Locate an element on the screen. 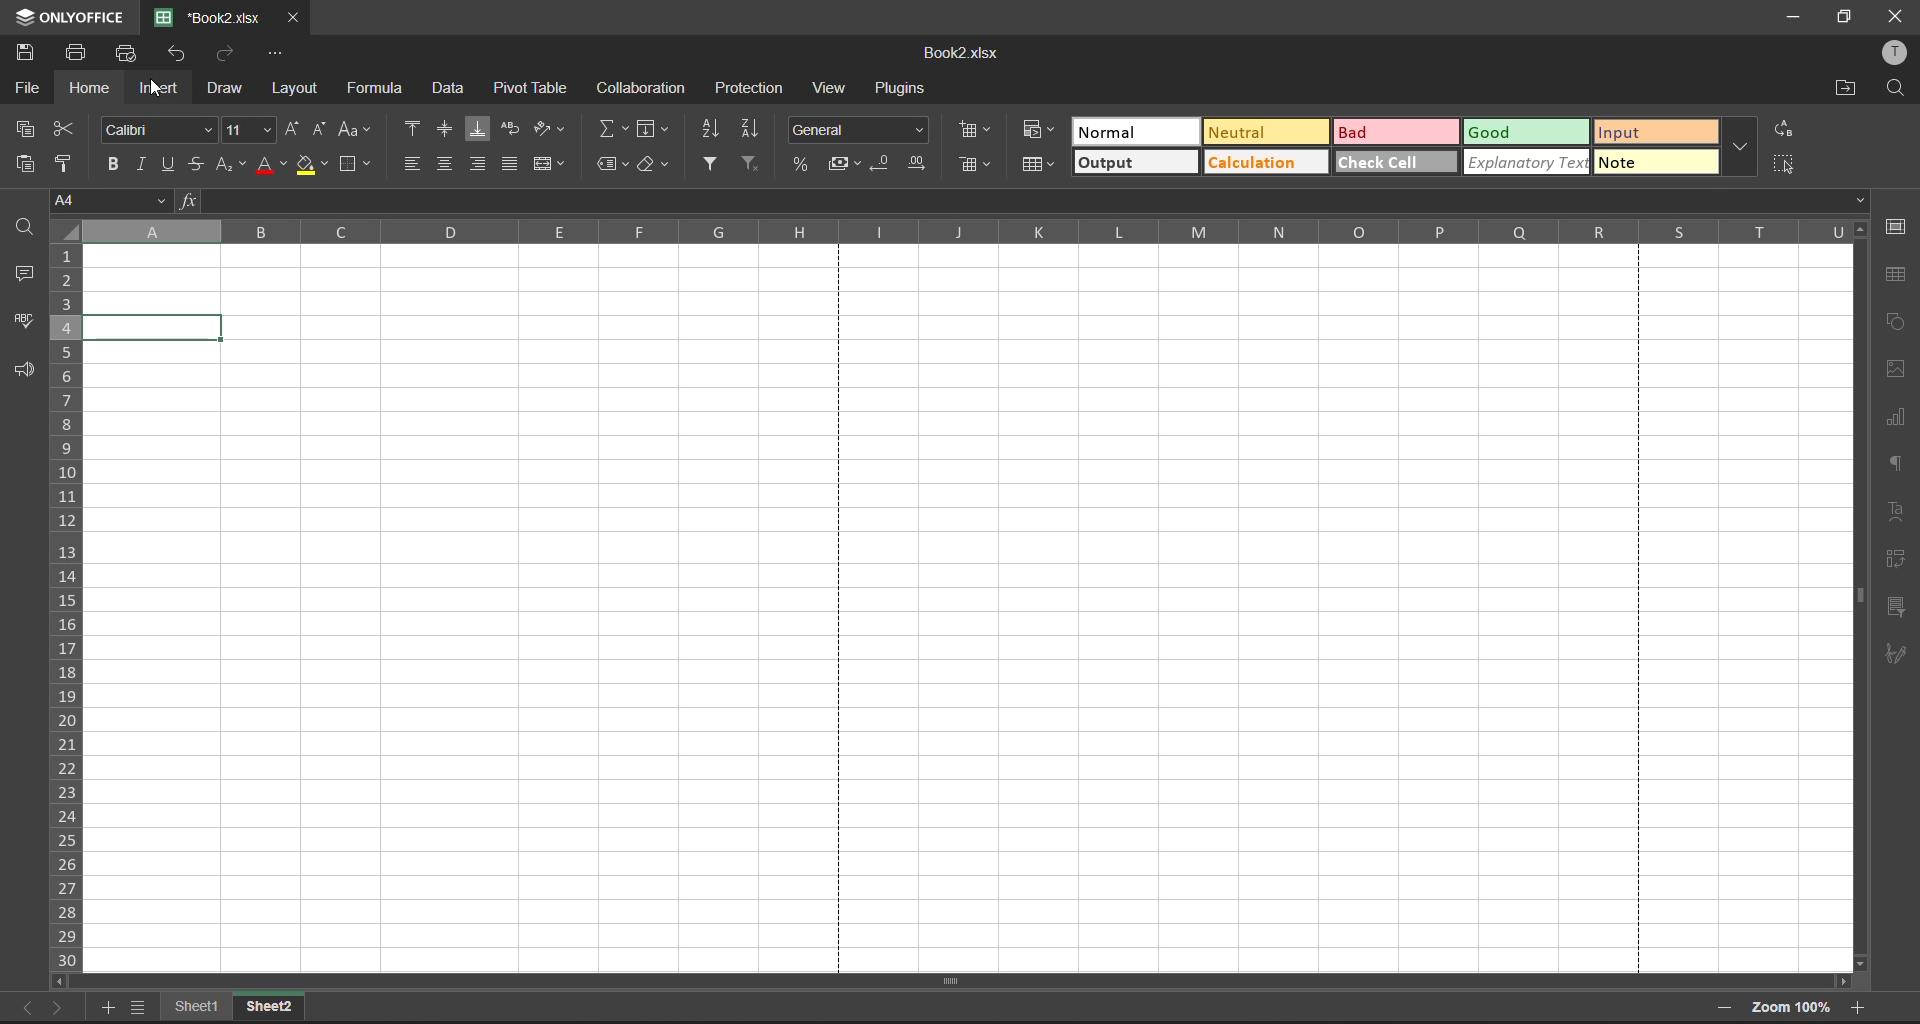 This screenshot has width=1920, height=1024. neutral is located at coordinates (1266, 132).